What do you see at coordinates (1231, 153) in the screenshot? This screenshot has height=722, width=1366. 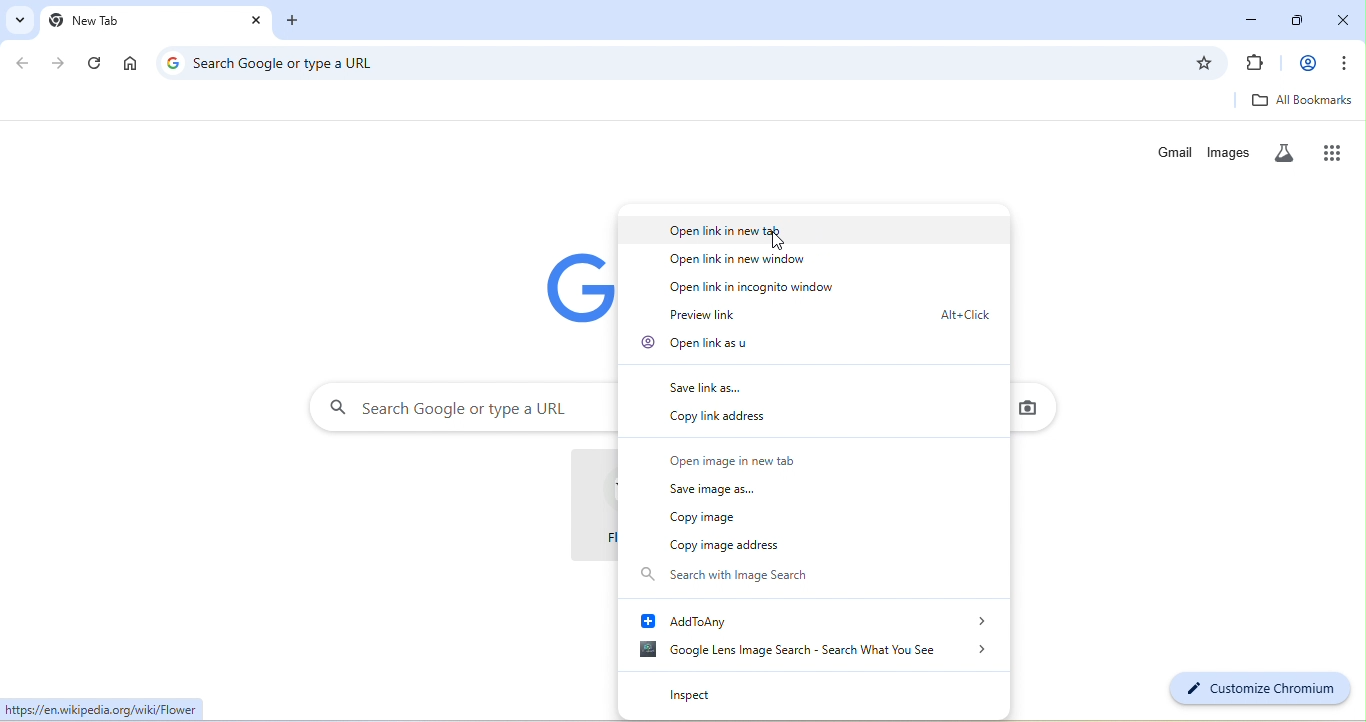 I see `images` at bounding box center [1231, 153].